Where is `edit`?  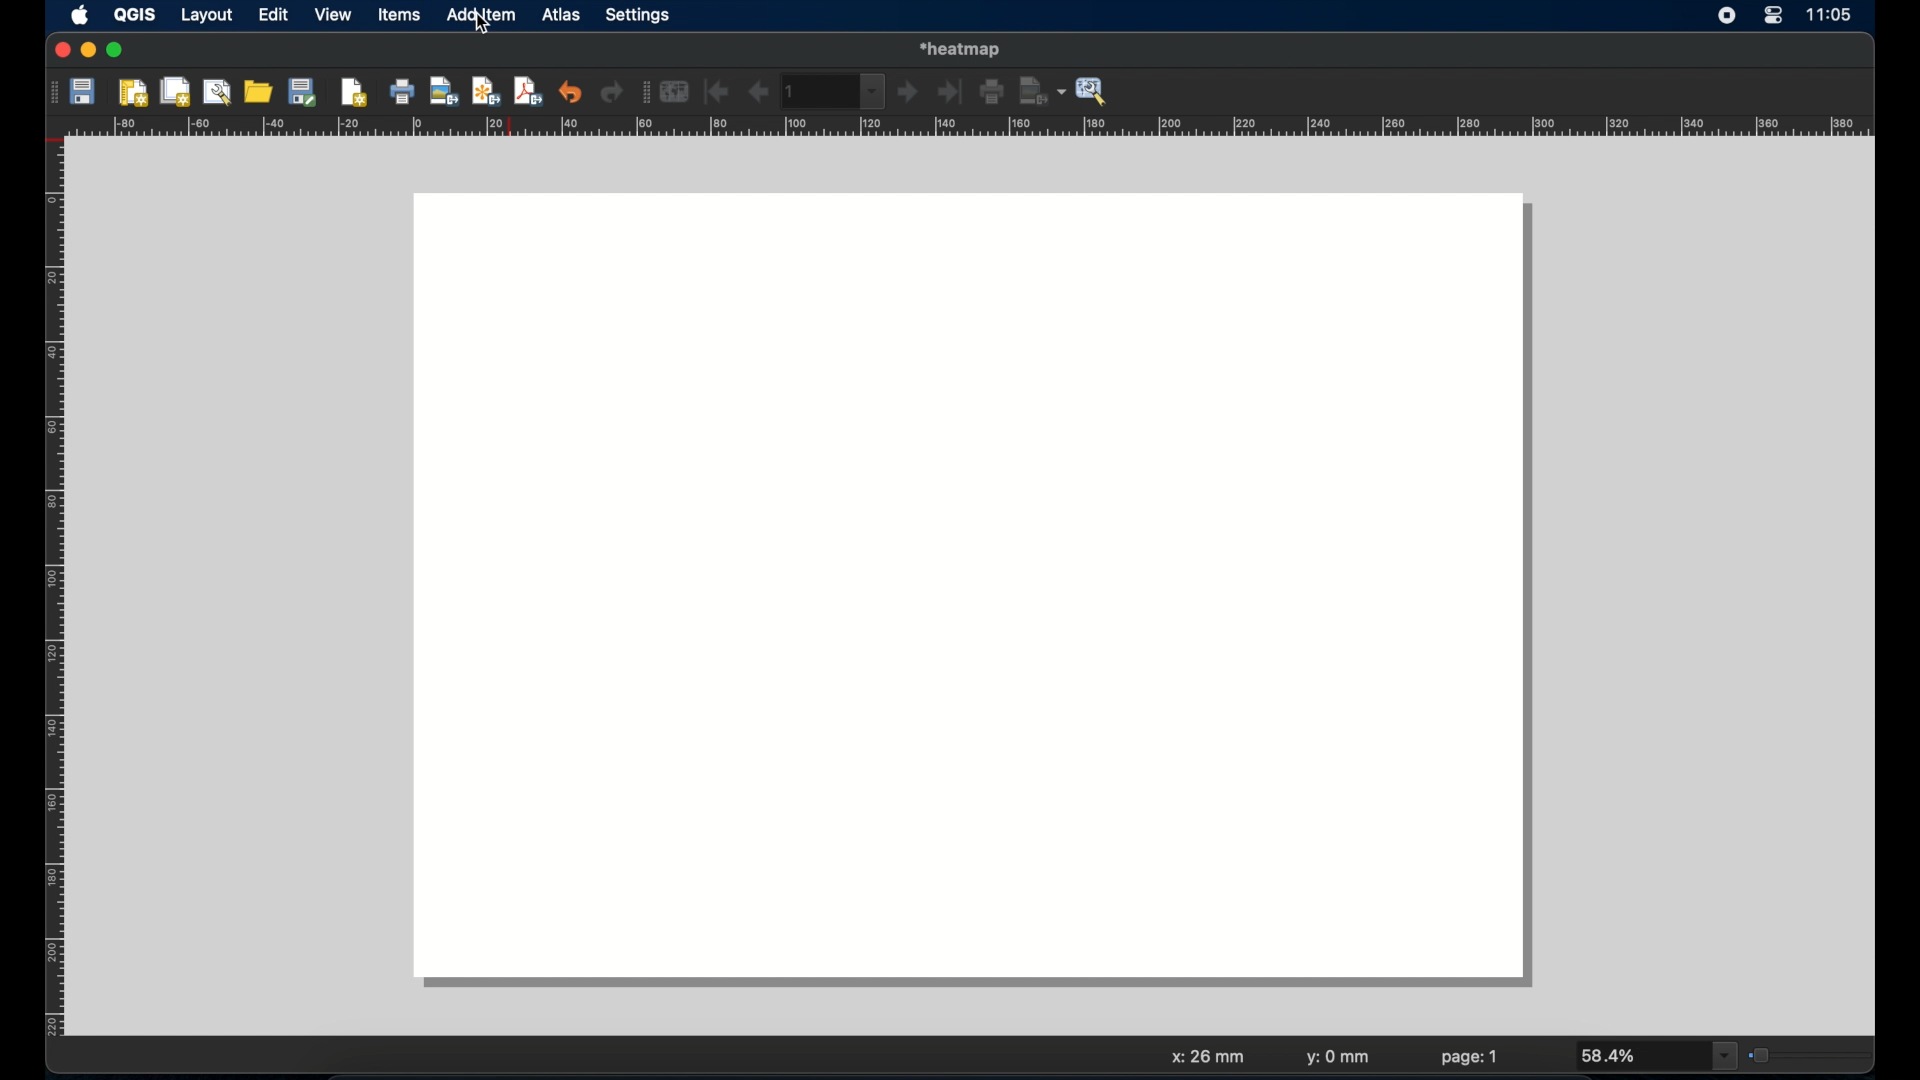
edit is located at coordinates (273, 16).